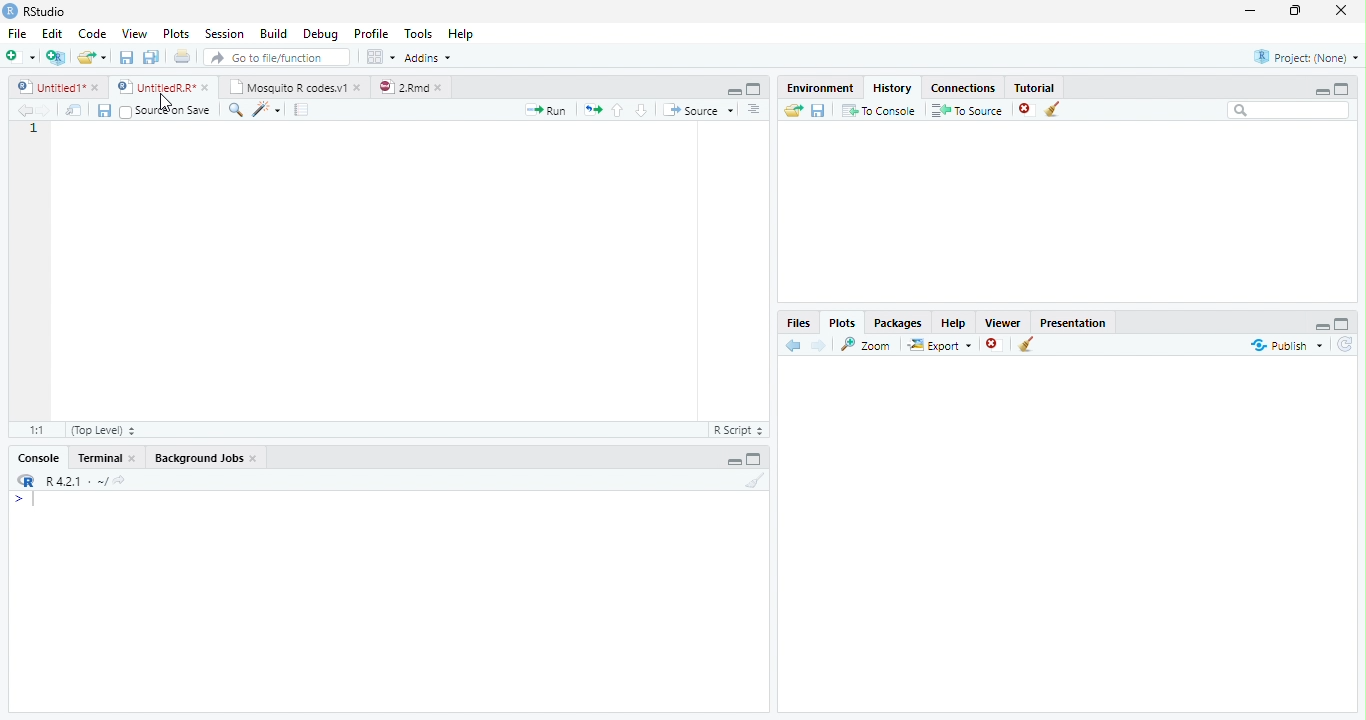 This screenshot has height=720, width=1366. What do you see at coordinates (410, 87) in the screenshot?
I see `©) 28md` at bounding box center [410, 87].